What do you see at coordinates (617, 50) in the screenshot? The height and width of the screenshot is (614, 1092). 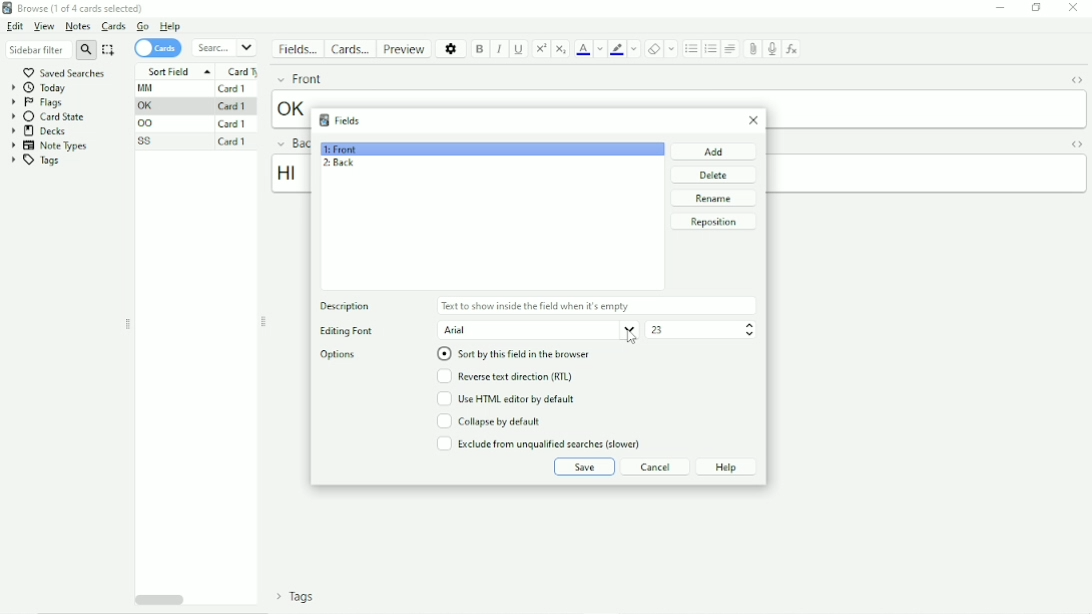 I see `Text highlight color` at bounding box center [617, 50].